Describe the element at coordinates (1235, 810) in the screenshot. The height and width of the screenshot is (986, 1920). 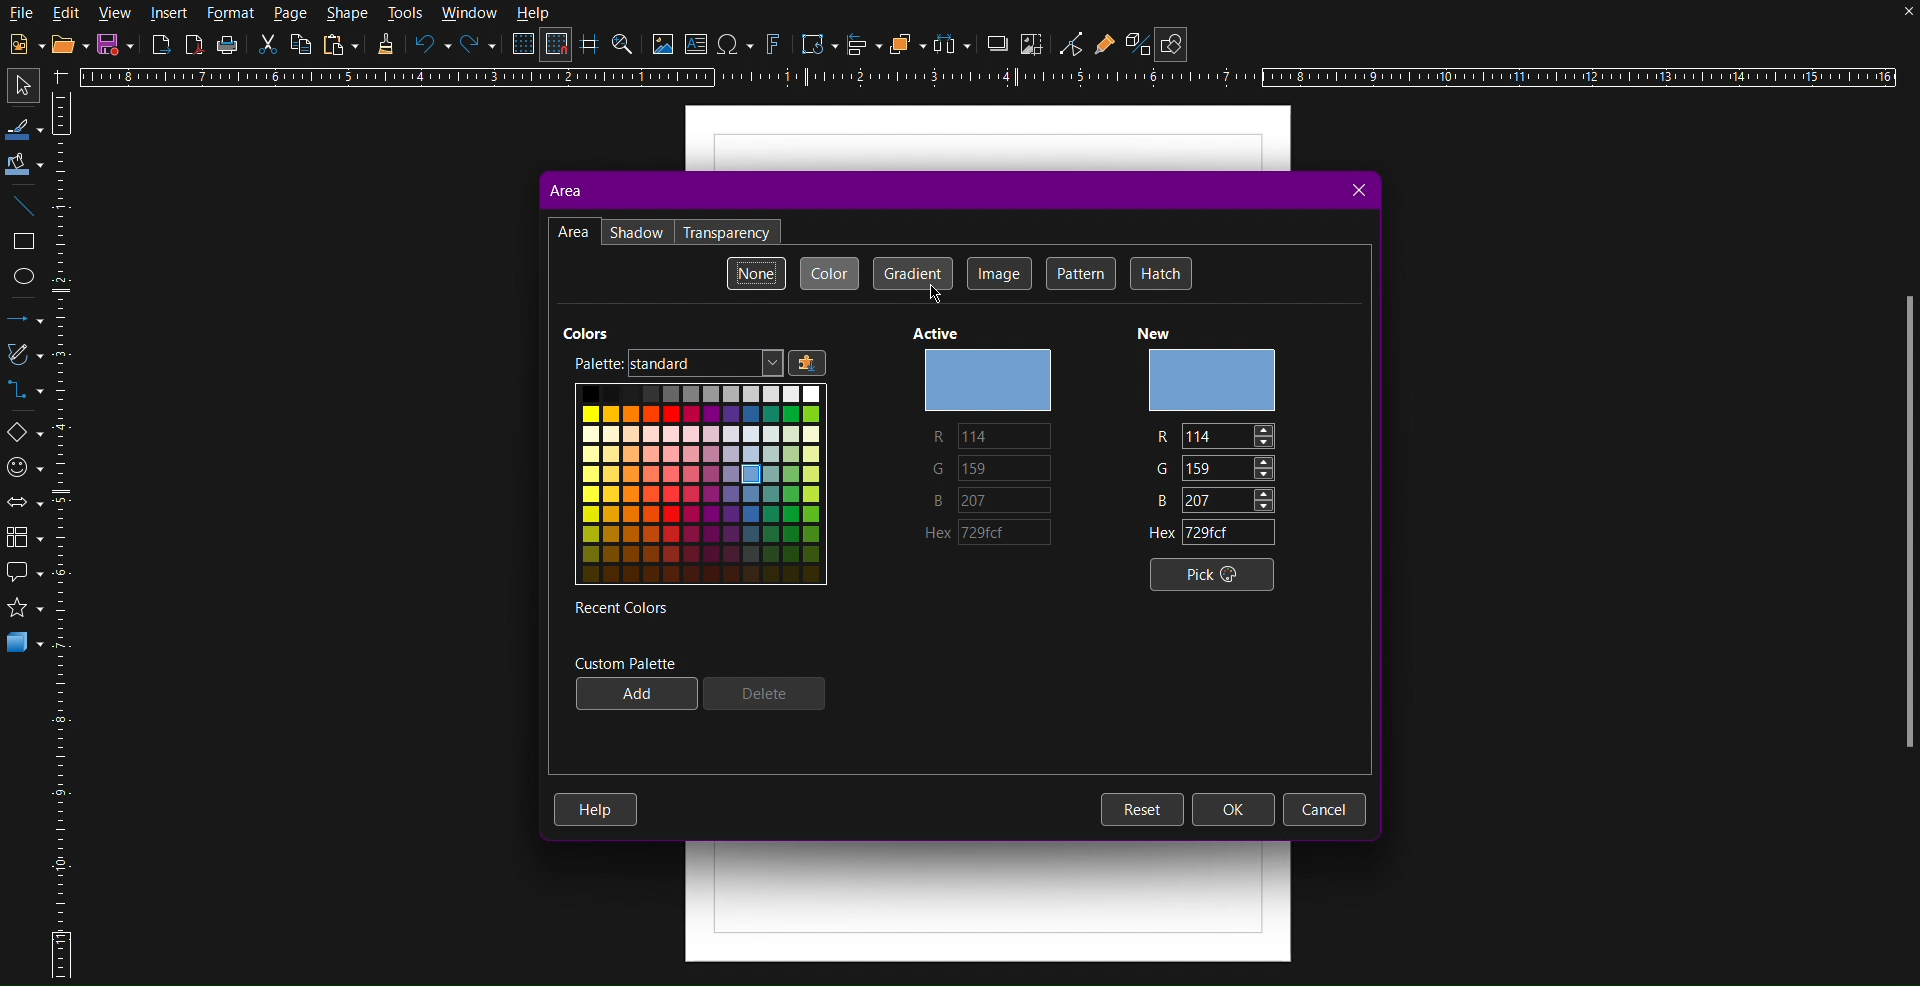
I see `OK` at that location.